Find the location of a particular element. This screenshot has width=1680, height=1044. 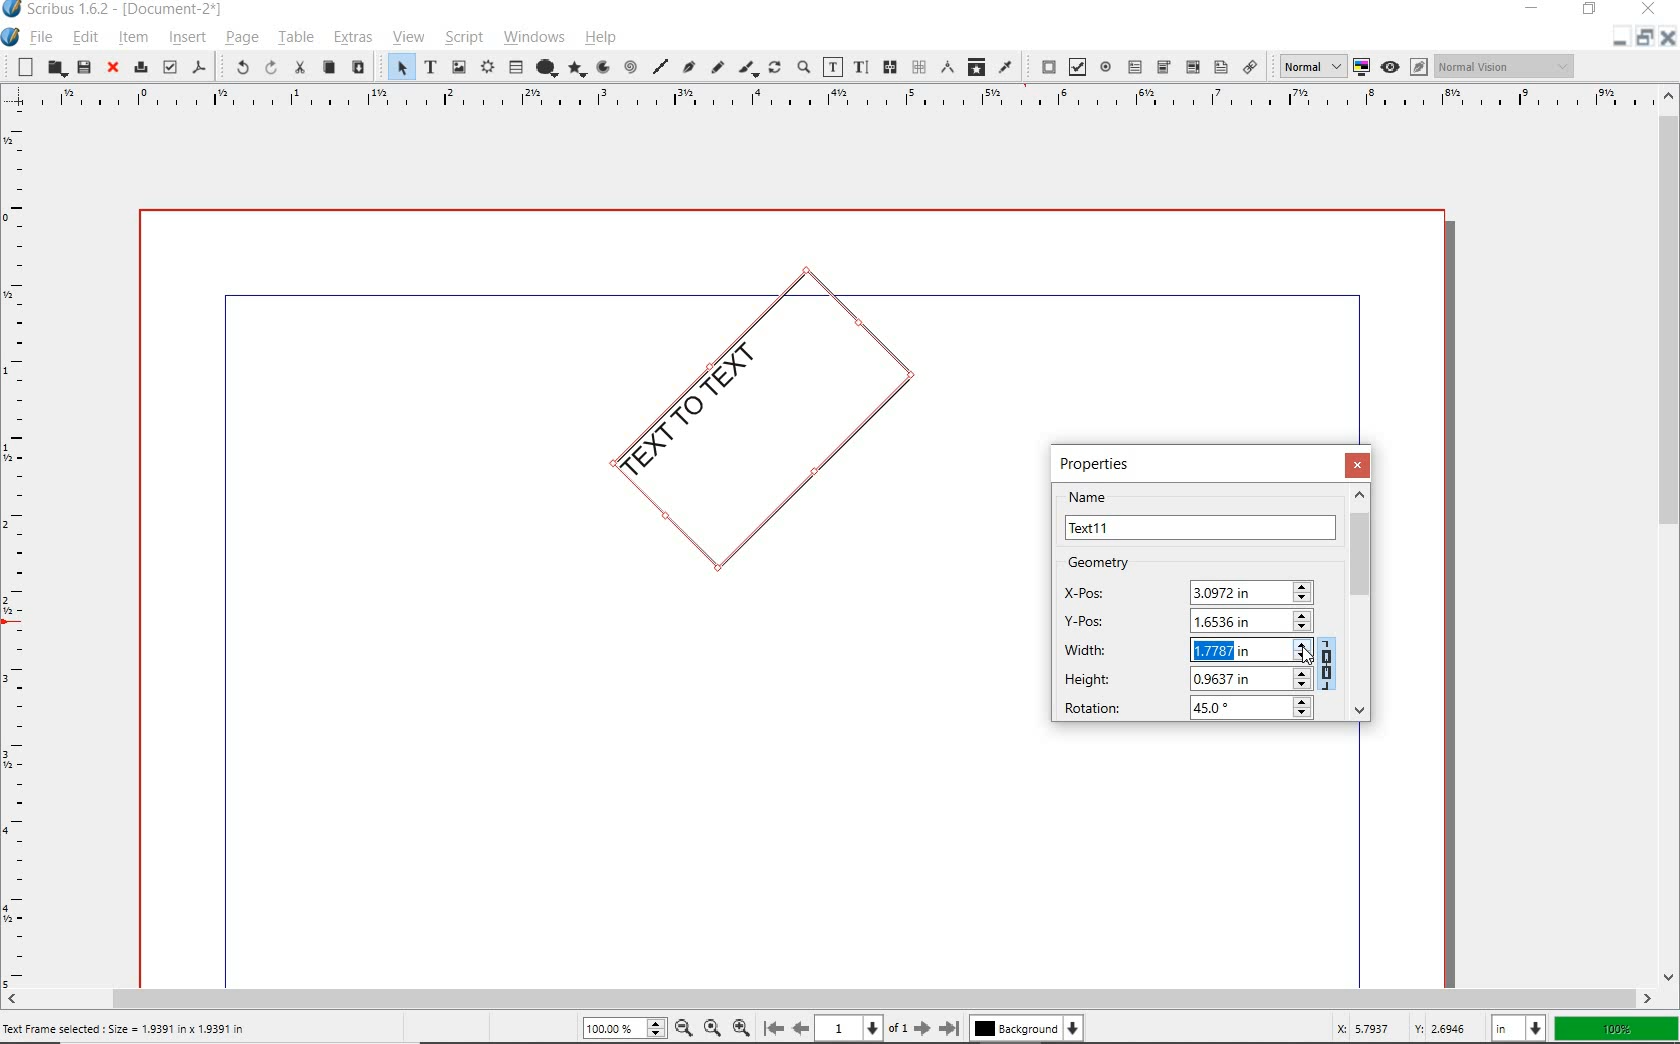

pdf combo box is located at coordinates (1163, 66).